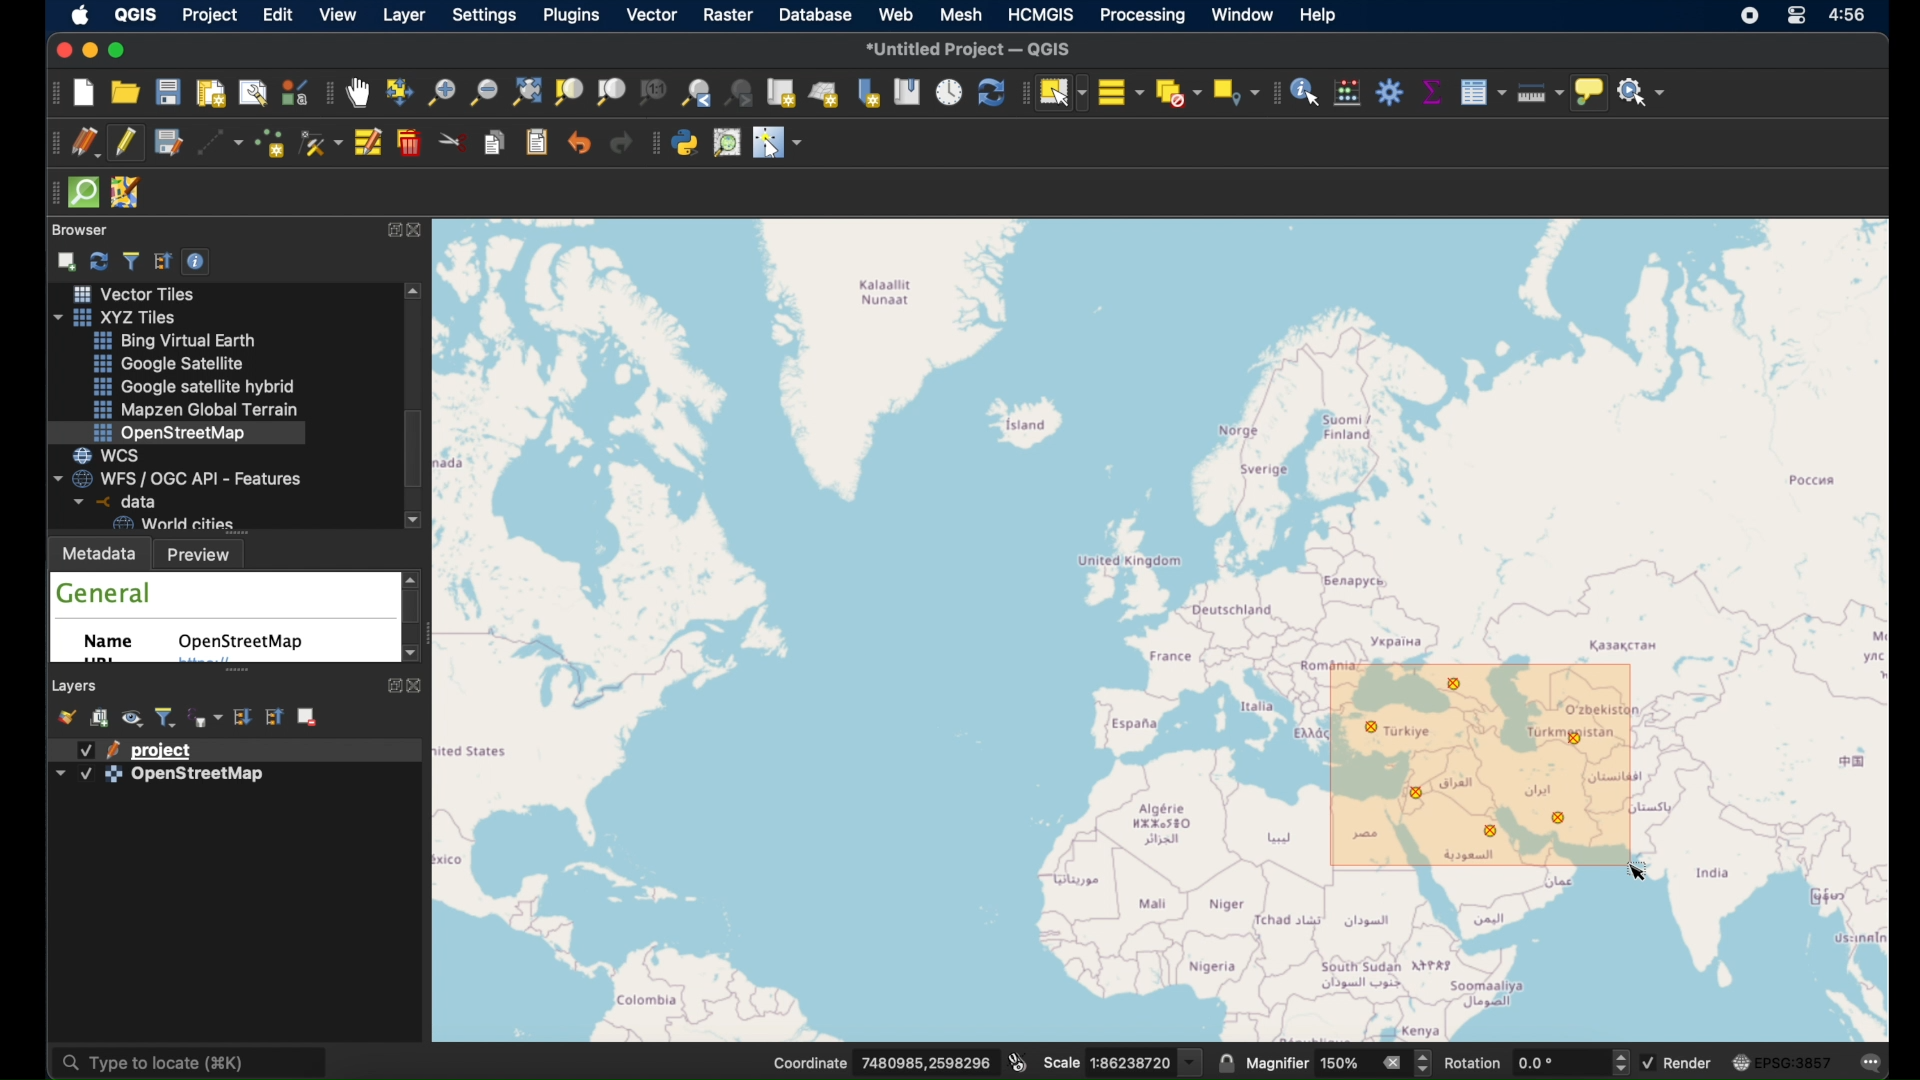  What do you see at coordinates (1540, 1062) in the screenshot?
I see `rotation value` at bounding box center [1540, 1062].